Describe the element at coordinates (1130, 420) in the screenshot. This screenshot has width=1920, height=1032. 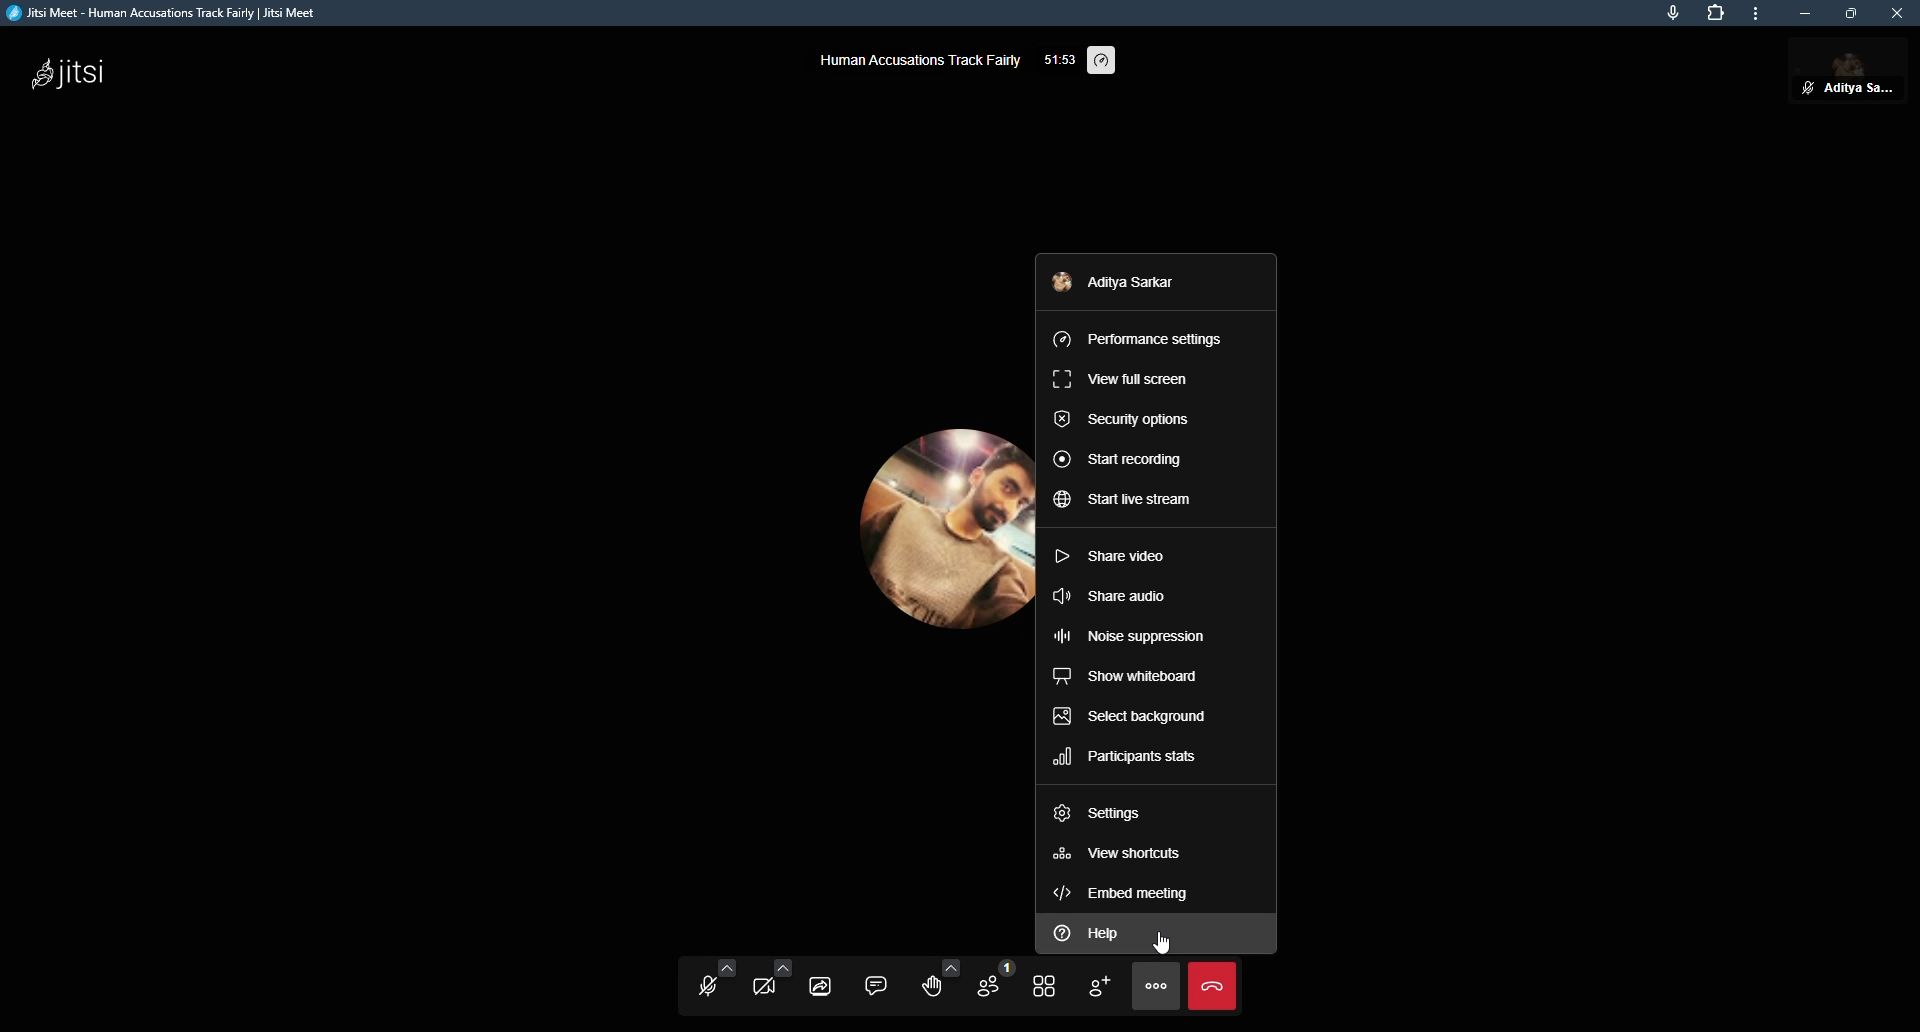
I see `security options` at that location.